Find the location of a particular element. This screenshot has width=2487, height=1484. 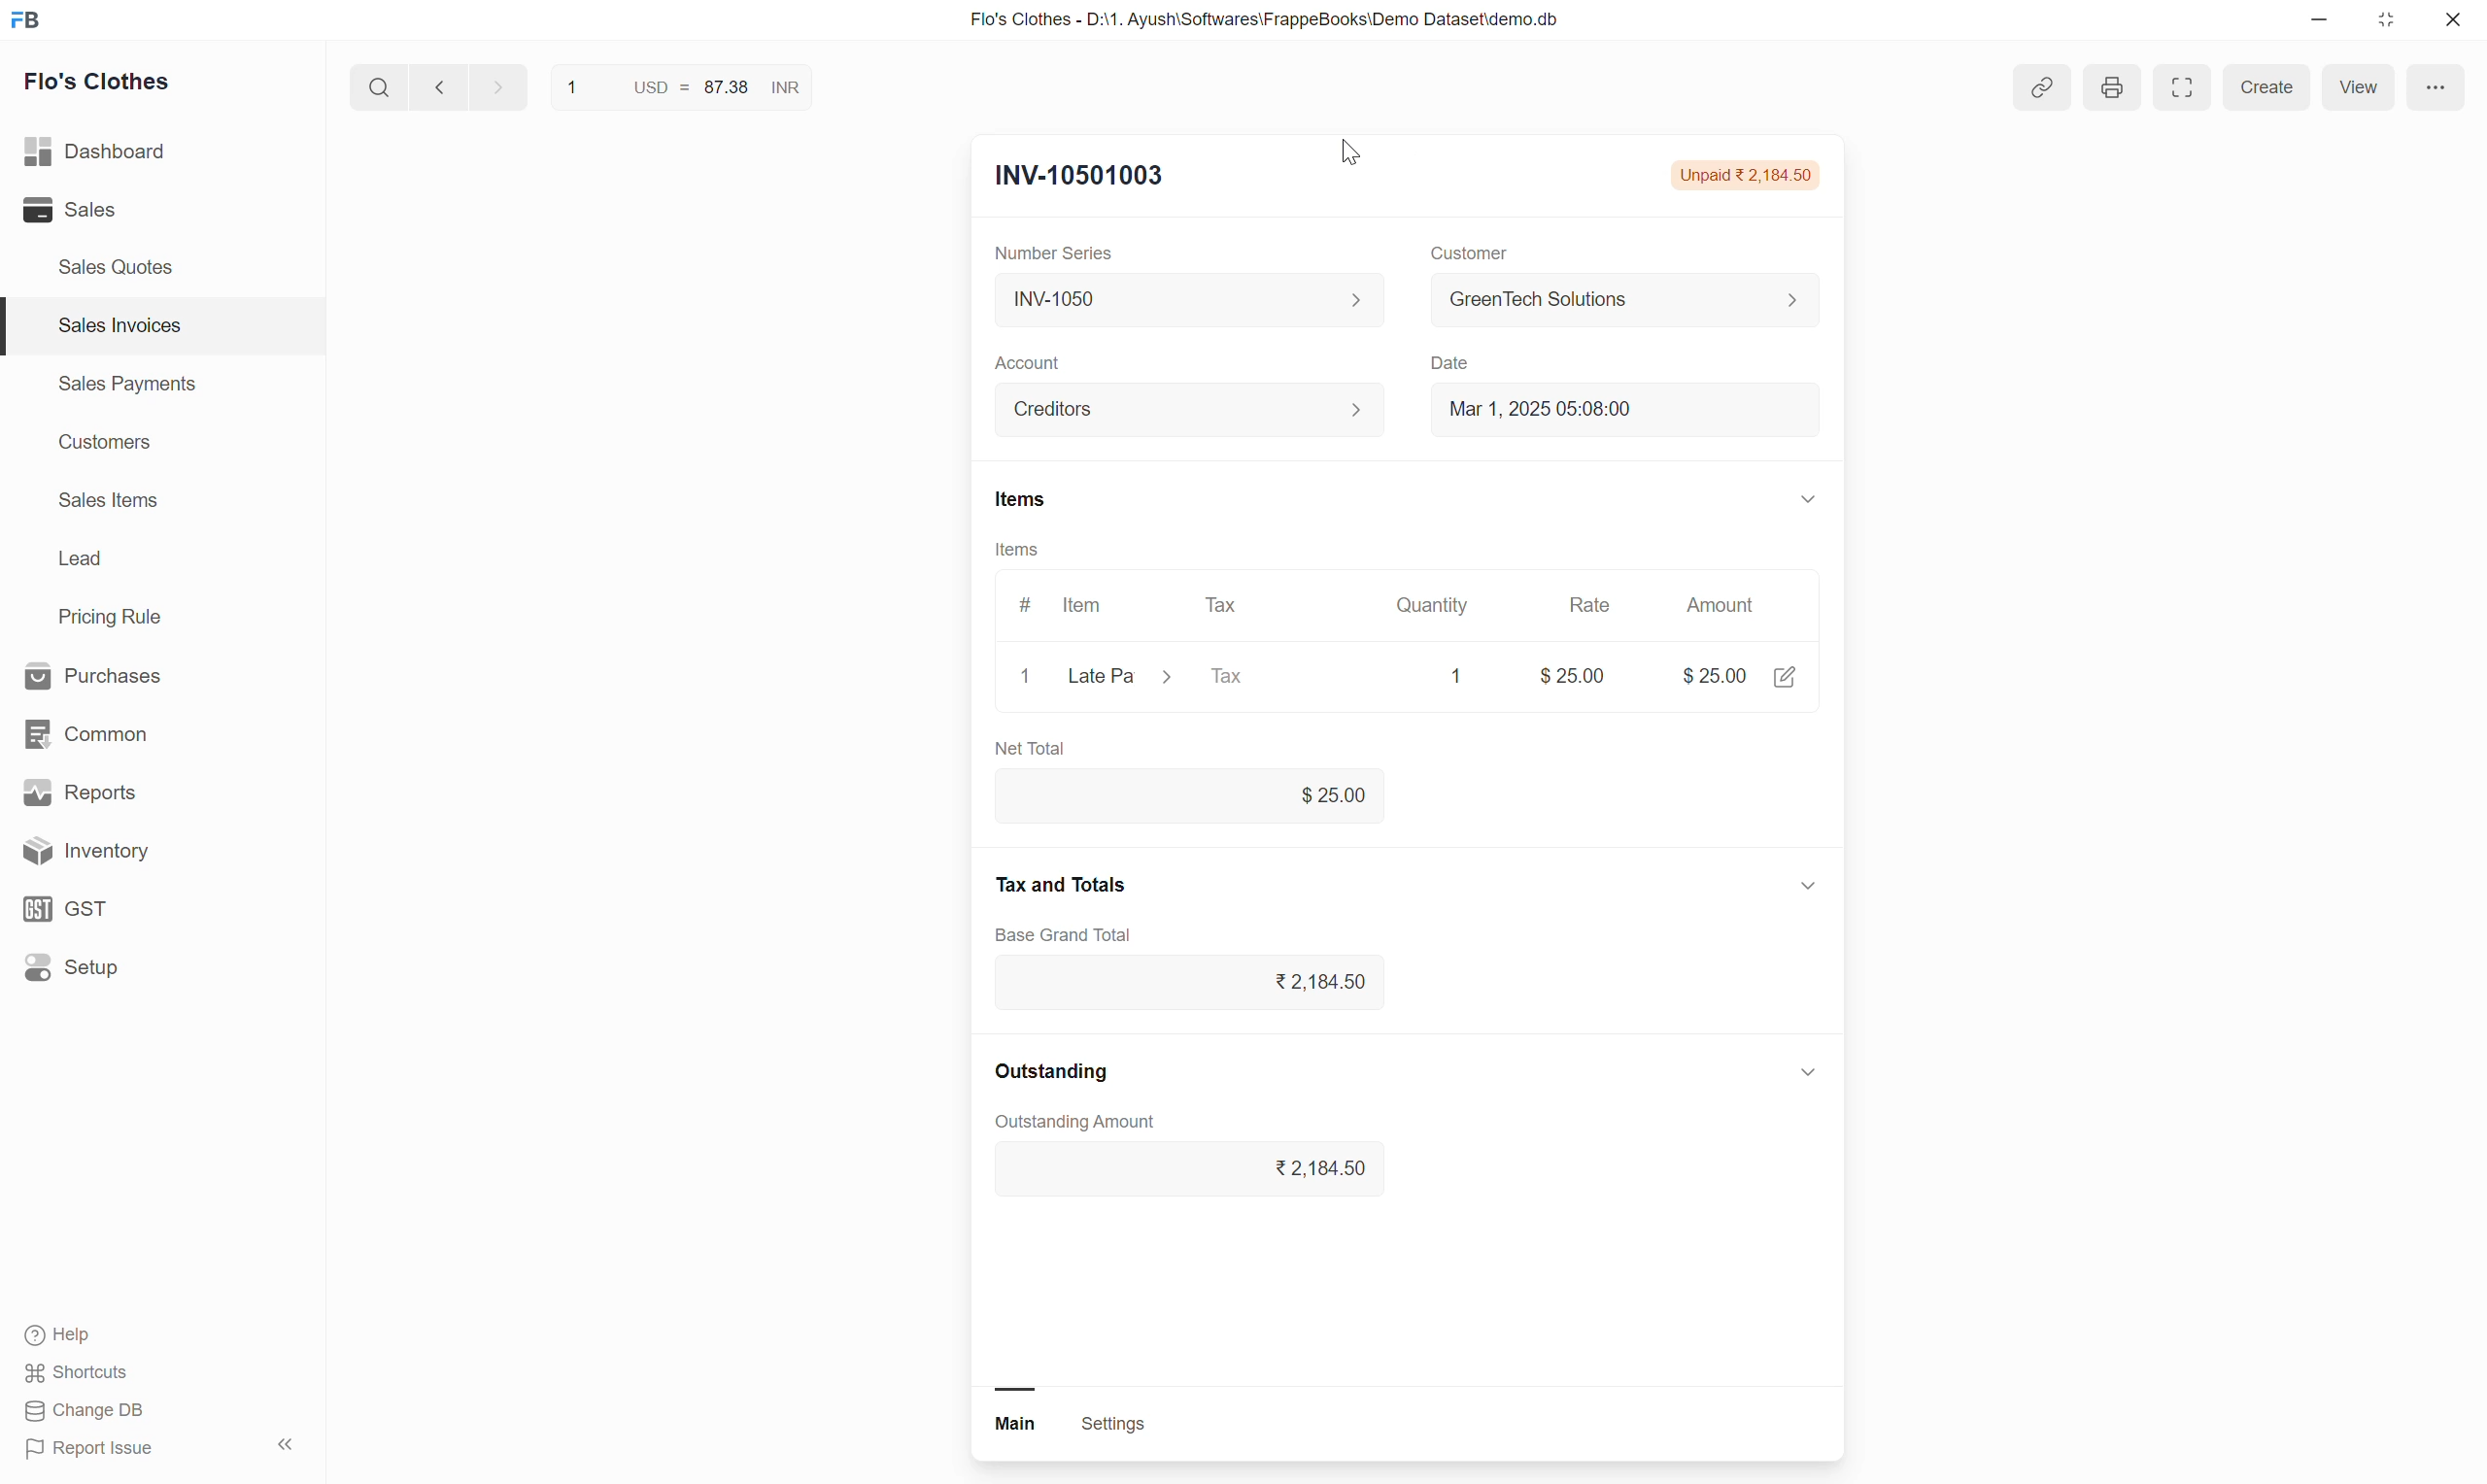

create  is located at coordinates (2267, 89).